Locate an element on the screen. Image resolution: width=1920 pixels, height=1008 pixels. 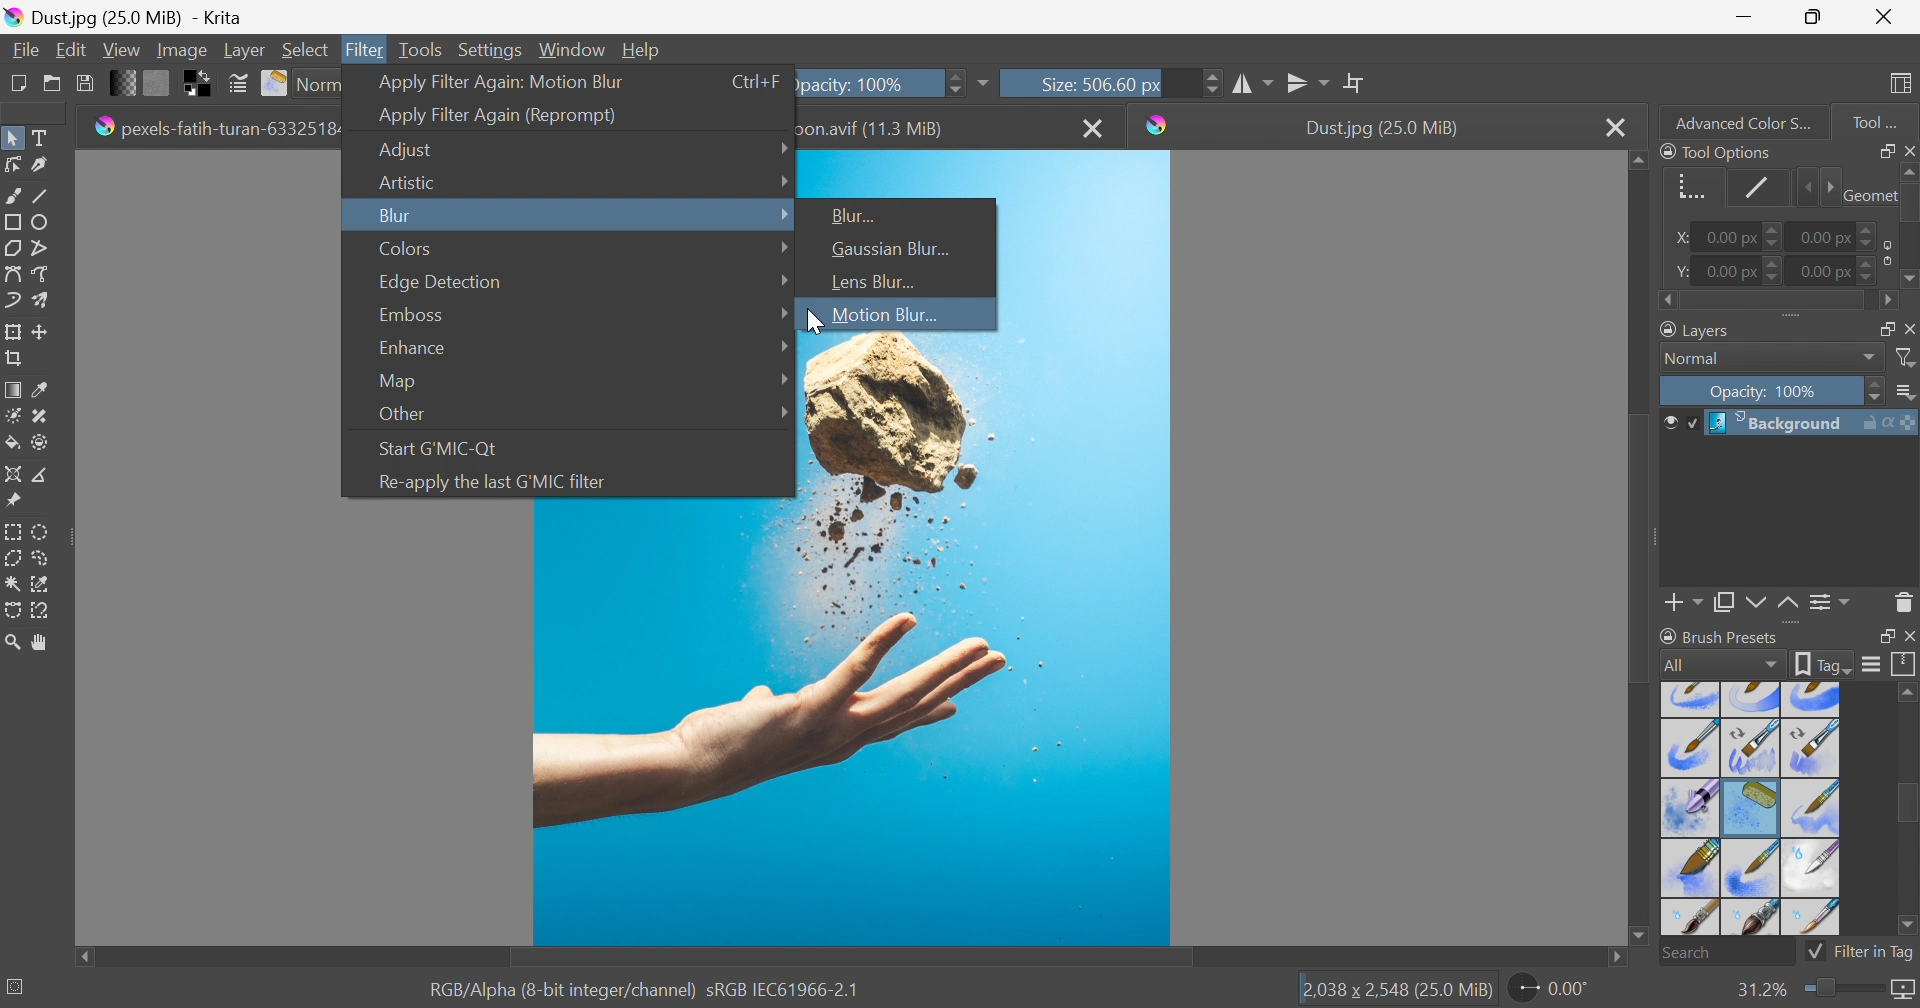
Gaussian Blur... is located at coordinates (893, 249).